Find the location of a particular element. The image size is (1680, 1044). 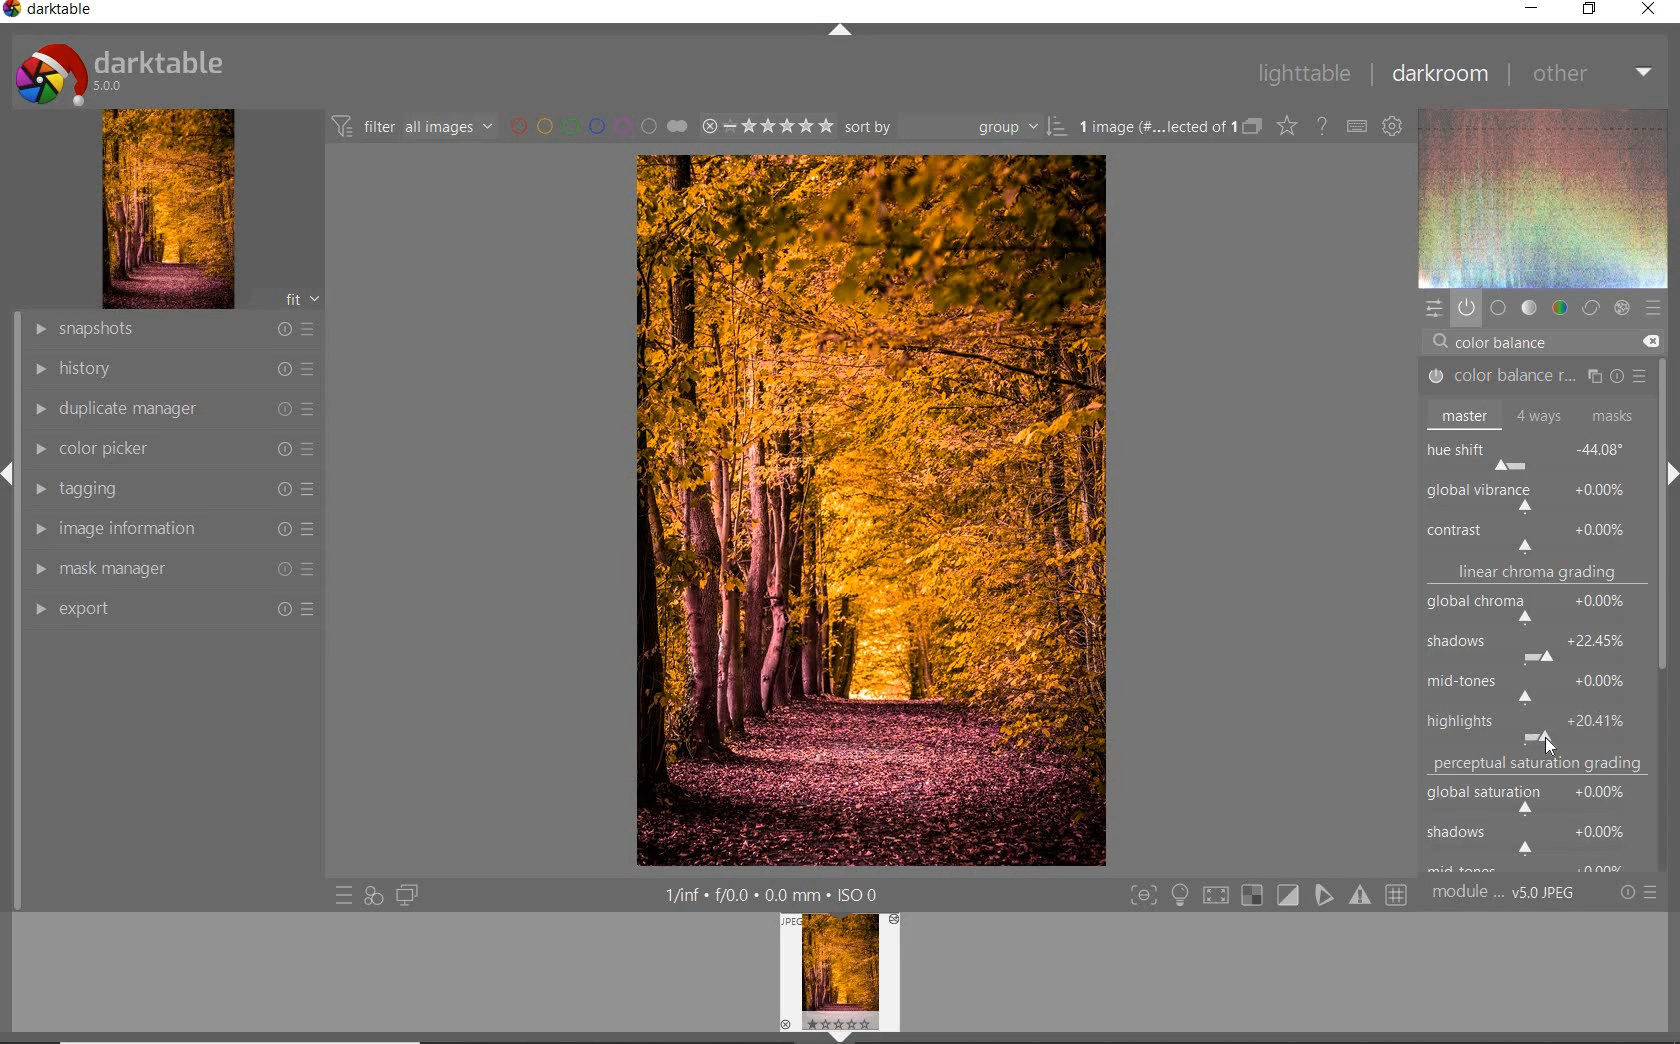

system logo or name is located at coordinates (127, 72).